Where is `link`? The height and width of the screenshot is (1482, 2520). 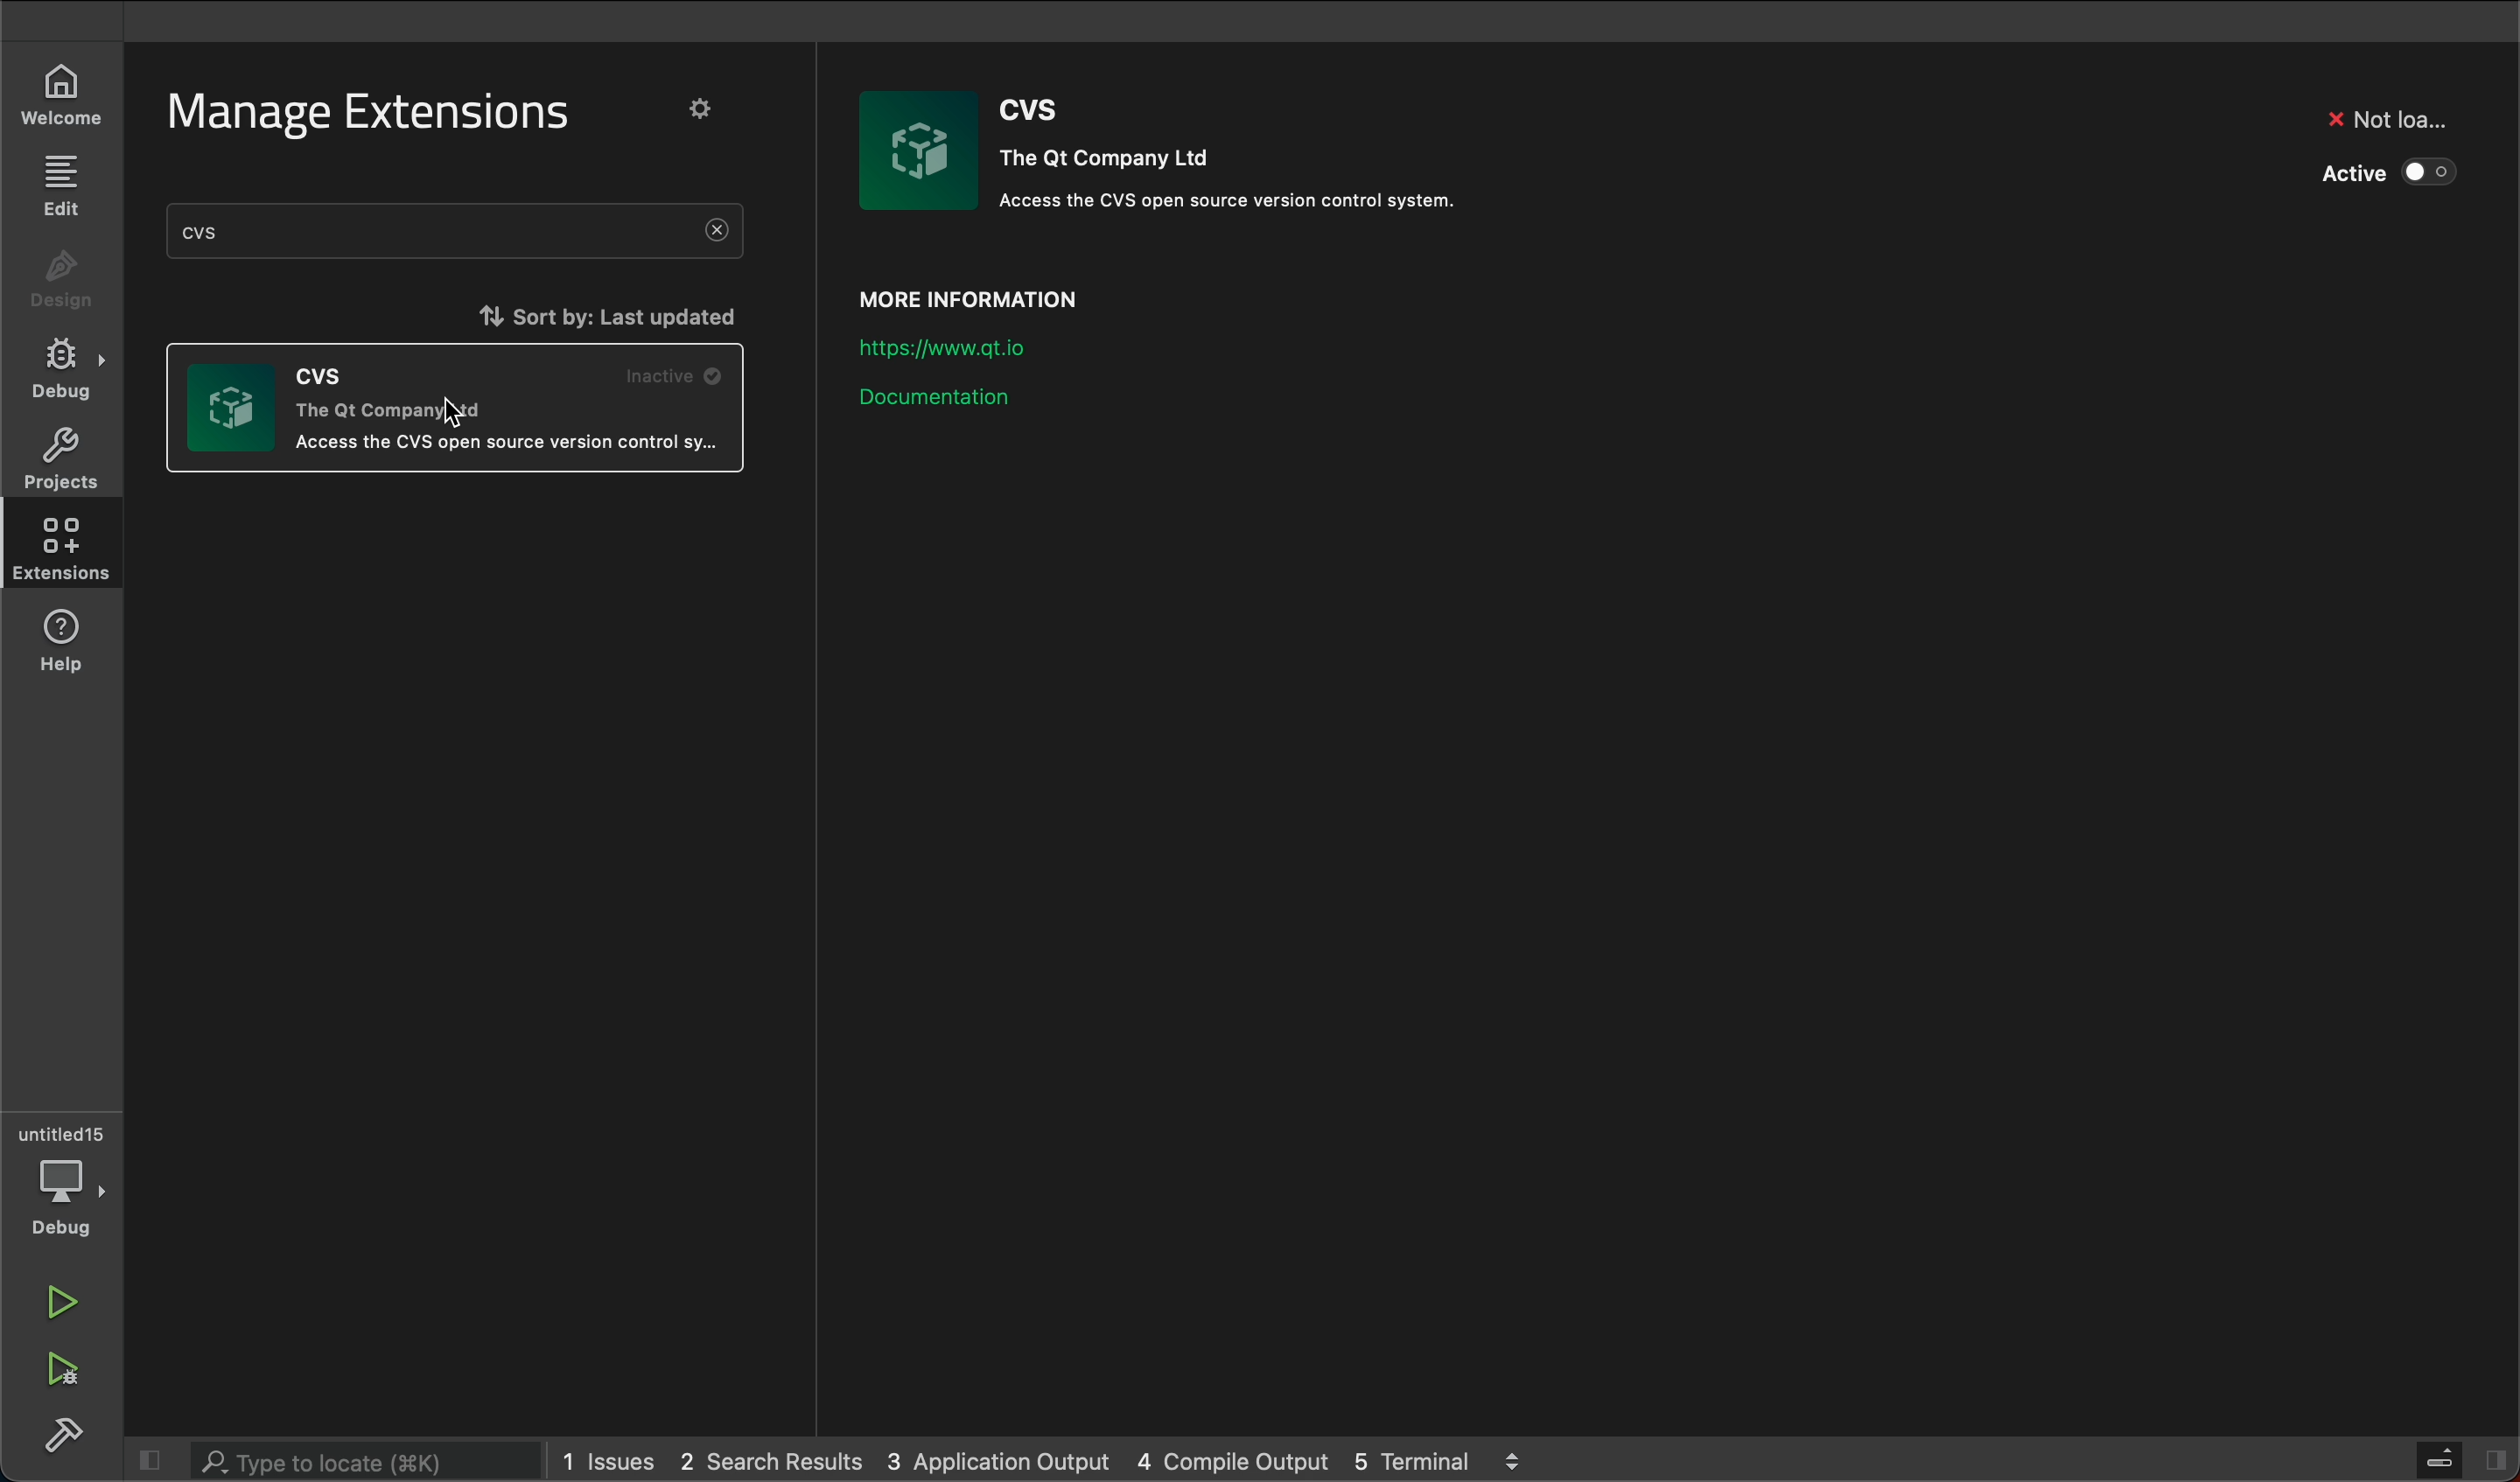
link is located at coordinates (991, 348).